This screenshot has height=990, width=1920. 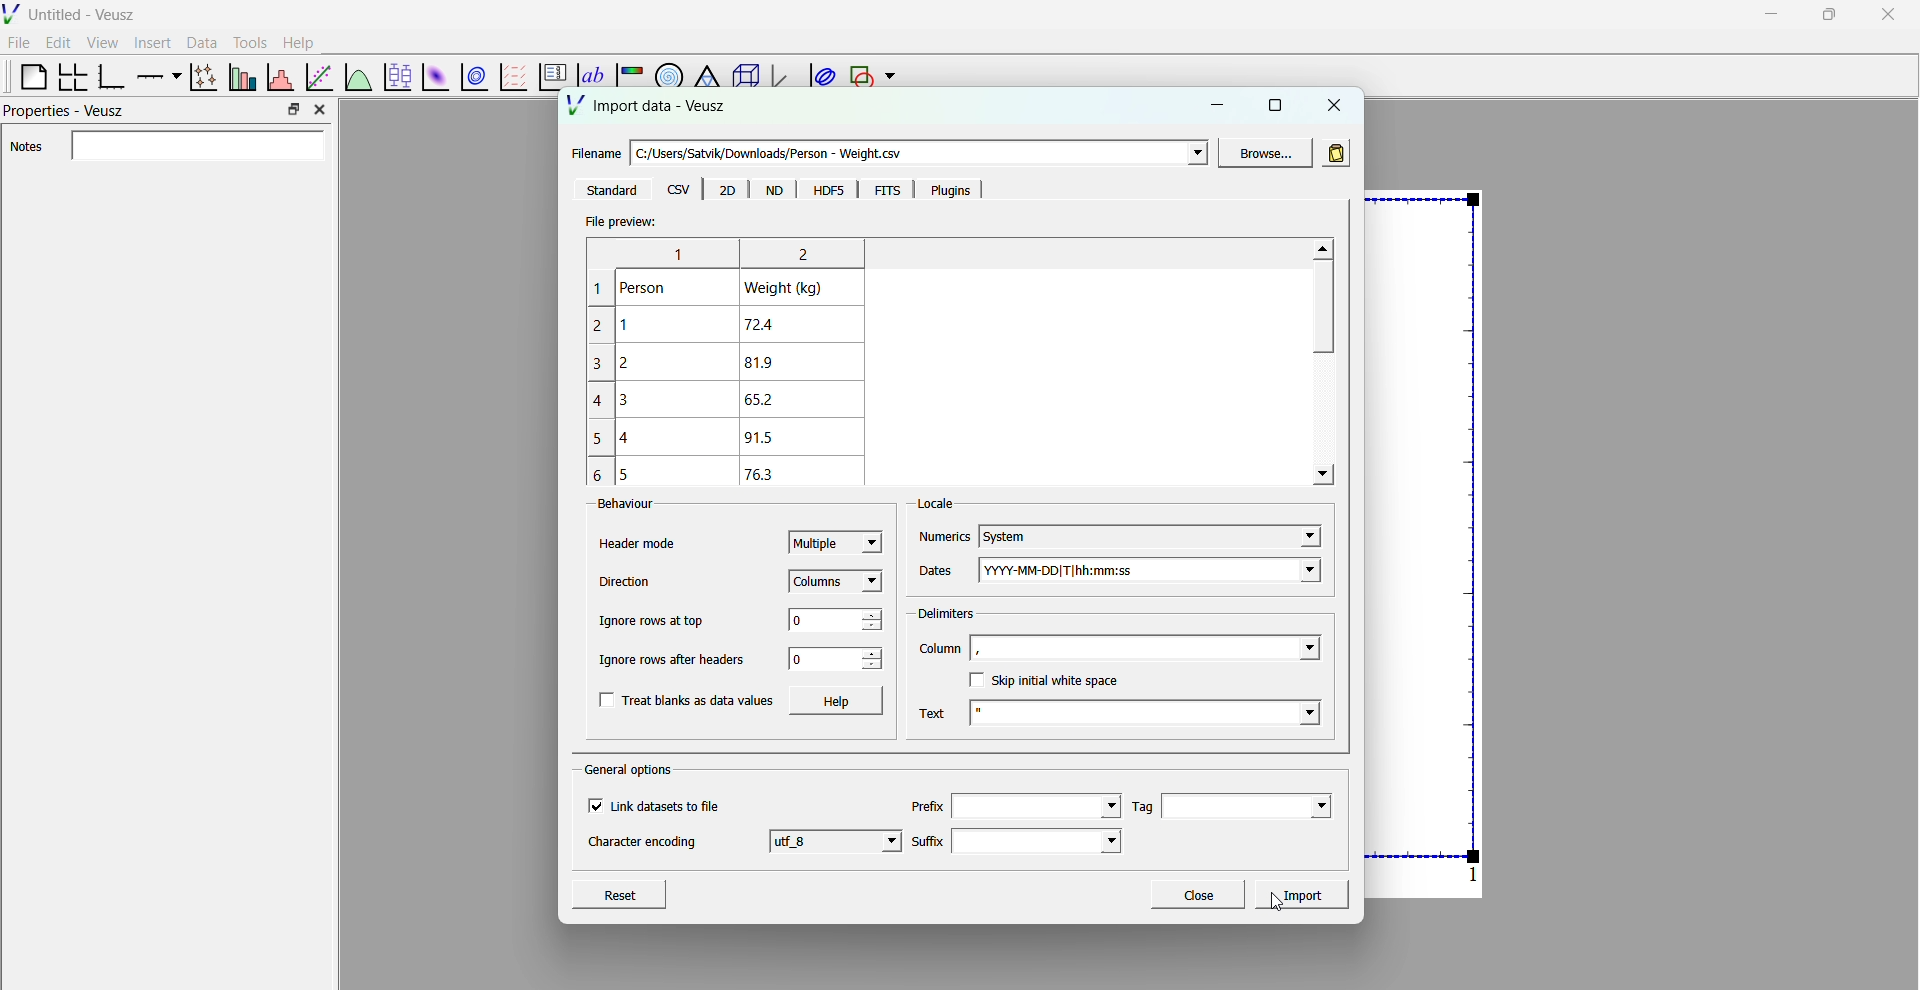 What do you see at coordinates (927, 836) in the screenshot?
I see `Suffix` at bounding box center [927, 836].